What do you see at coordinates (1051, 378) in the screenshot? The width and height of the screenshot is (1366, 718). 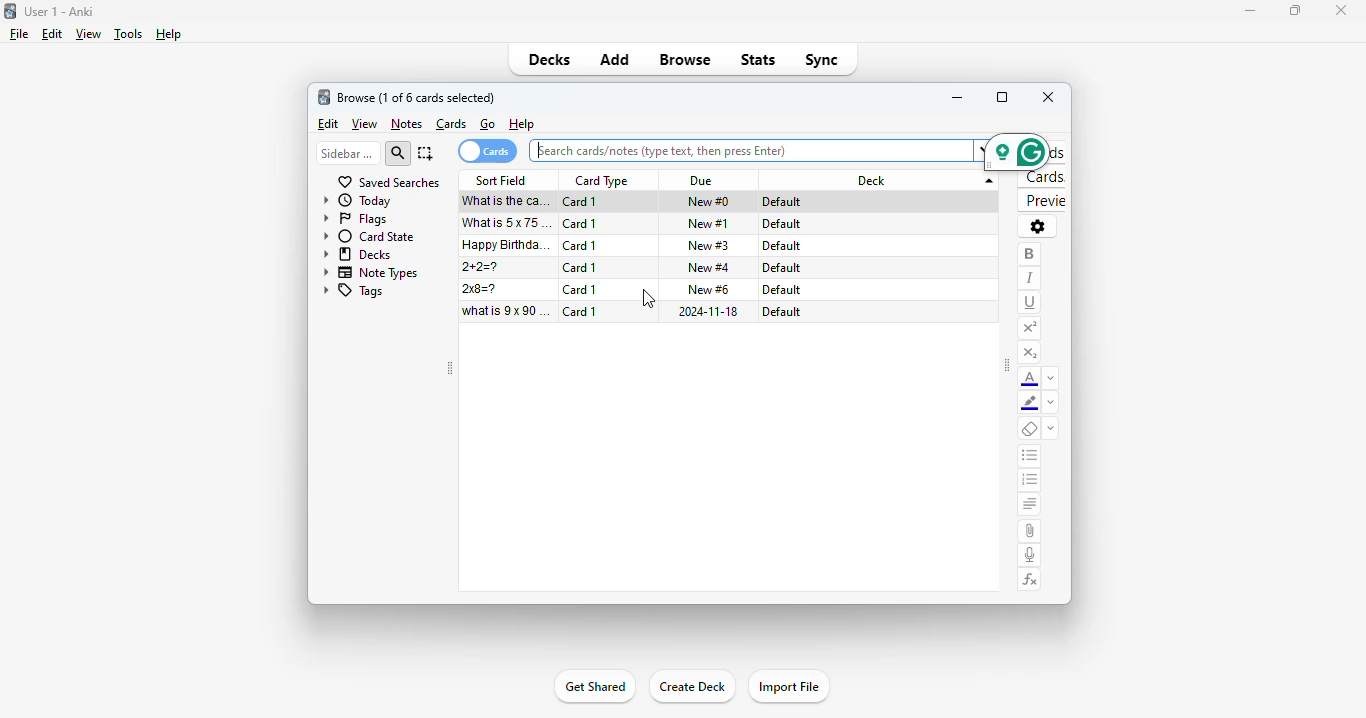 I see `change color` at bounding box center [1051, 378].